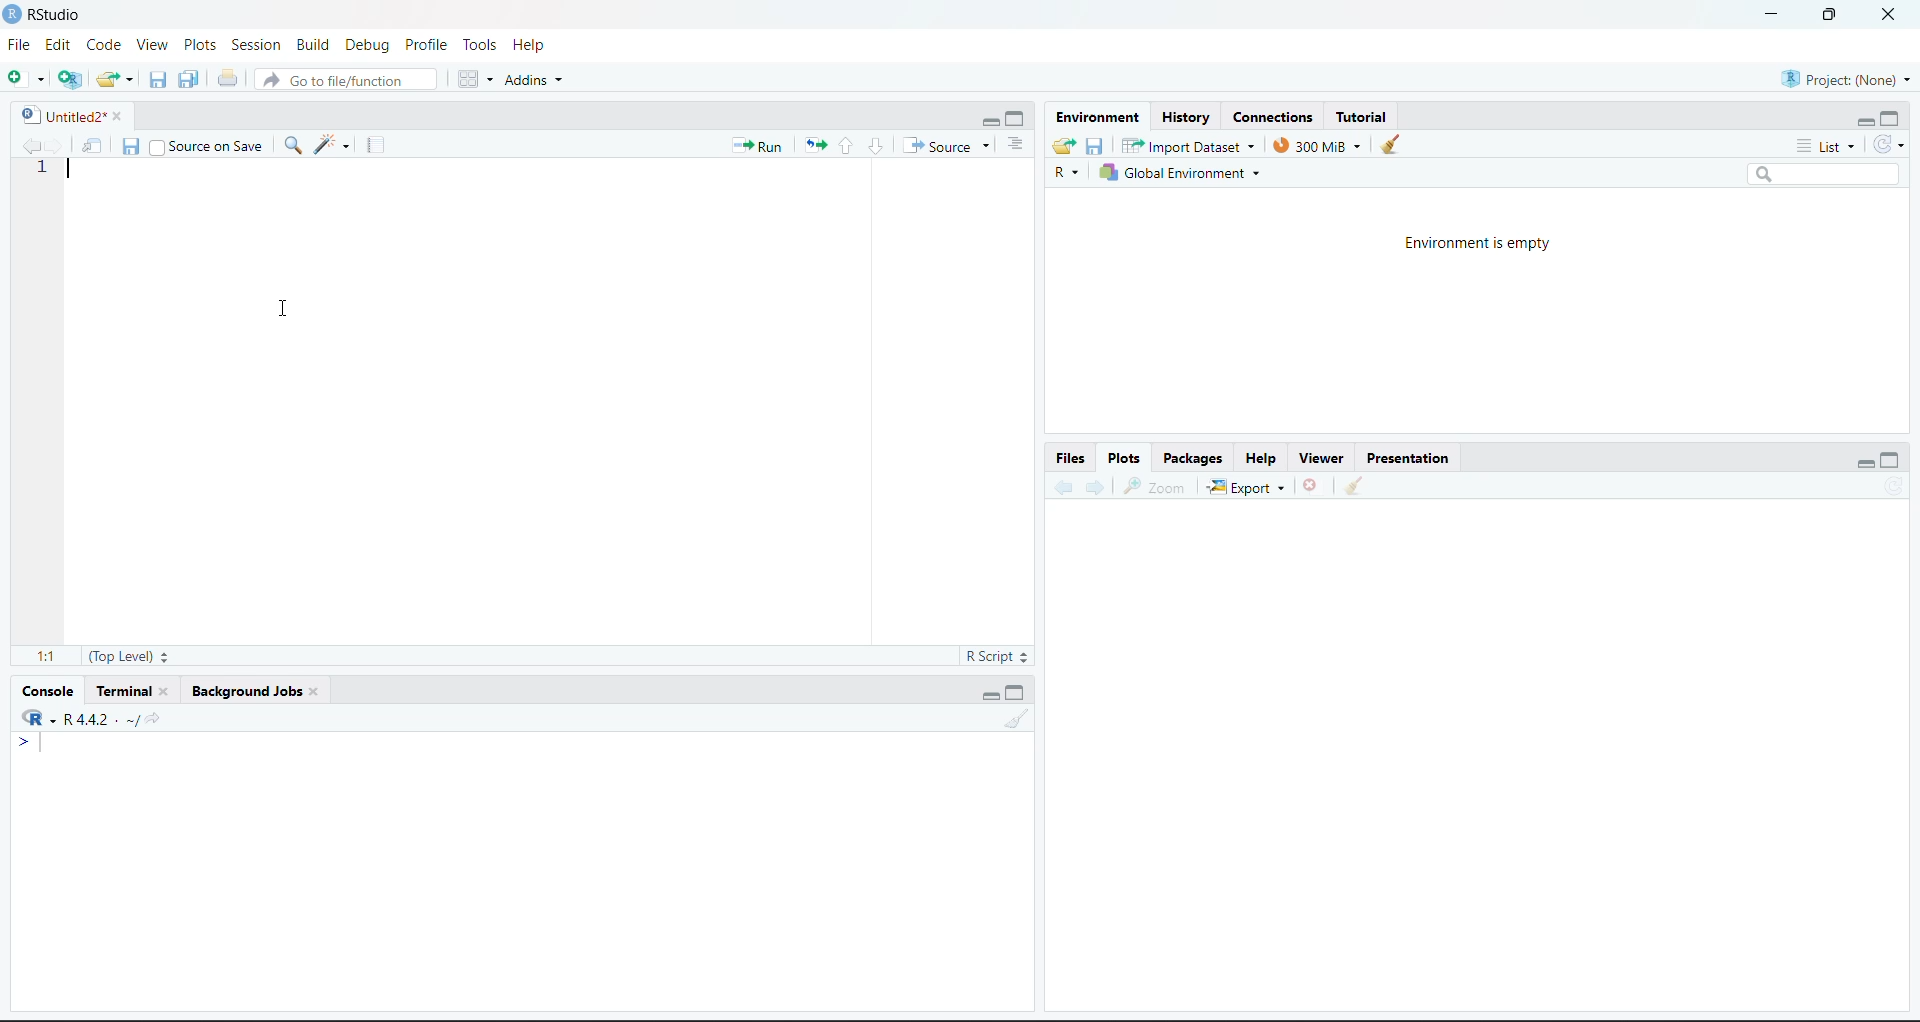  I want to click on global Environment , so click(1184, 172).